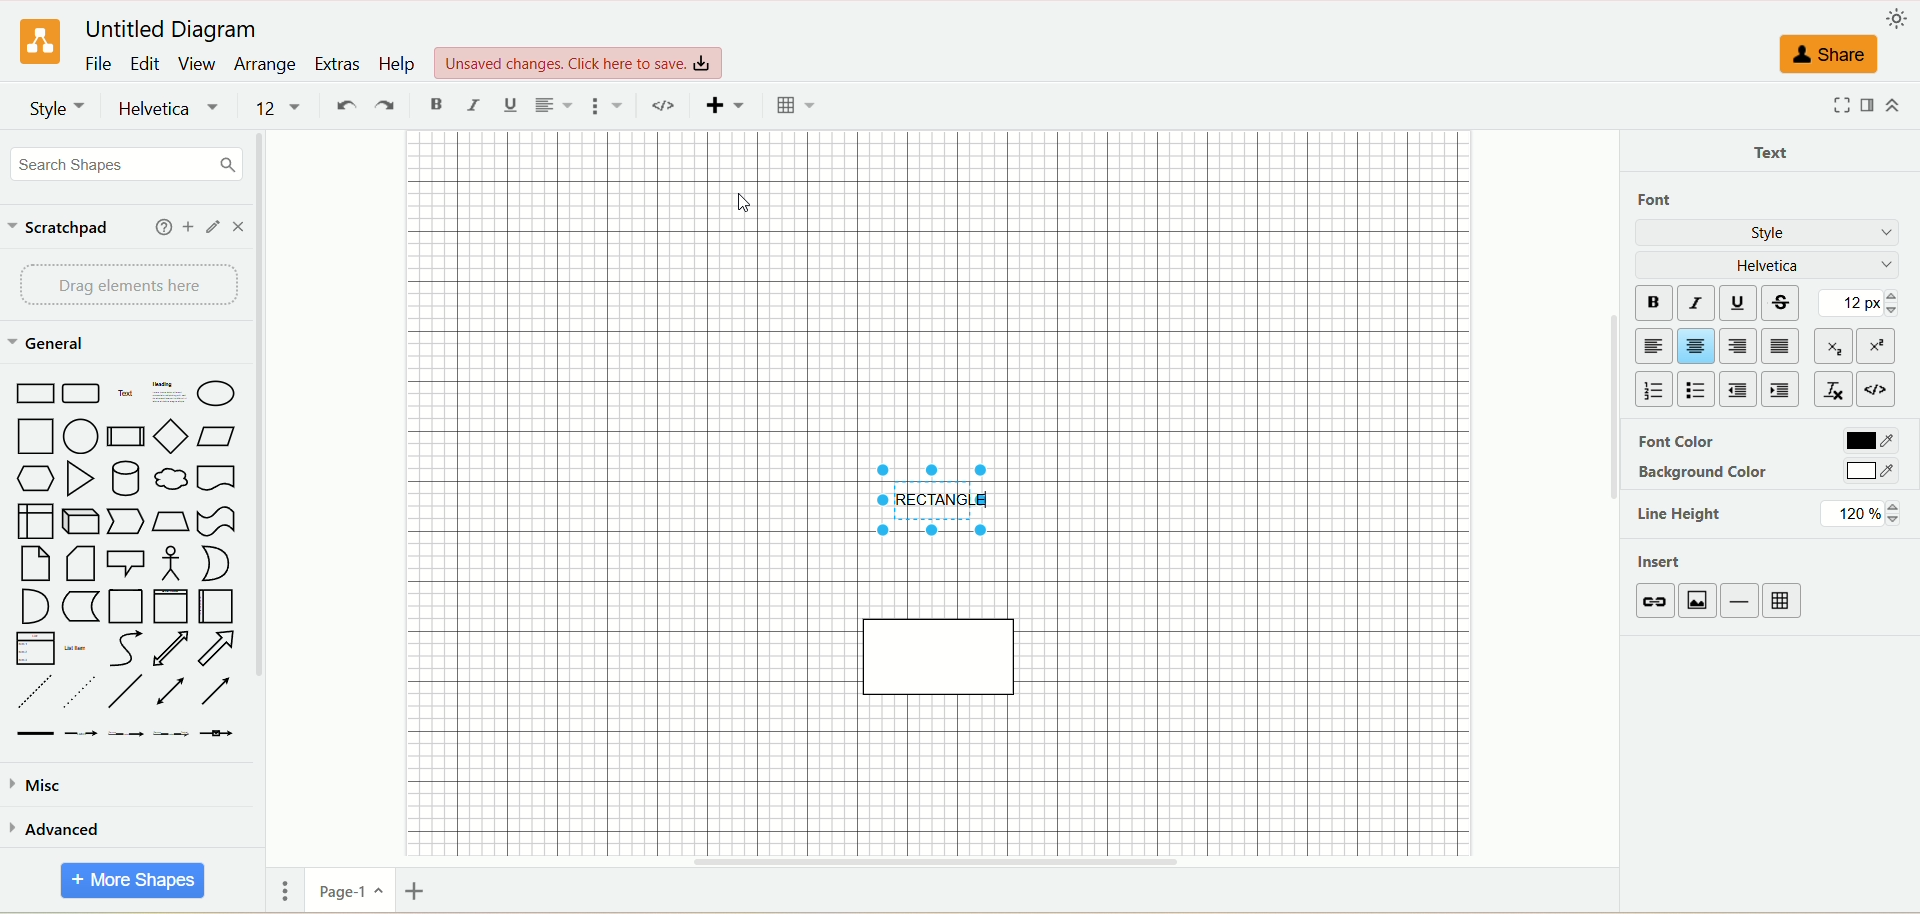 The width and height of the screenshot is (1920, 914). I want to click on text, so click(580, 59).